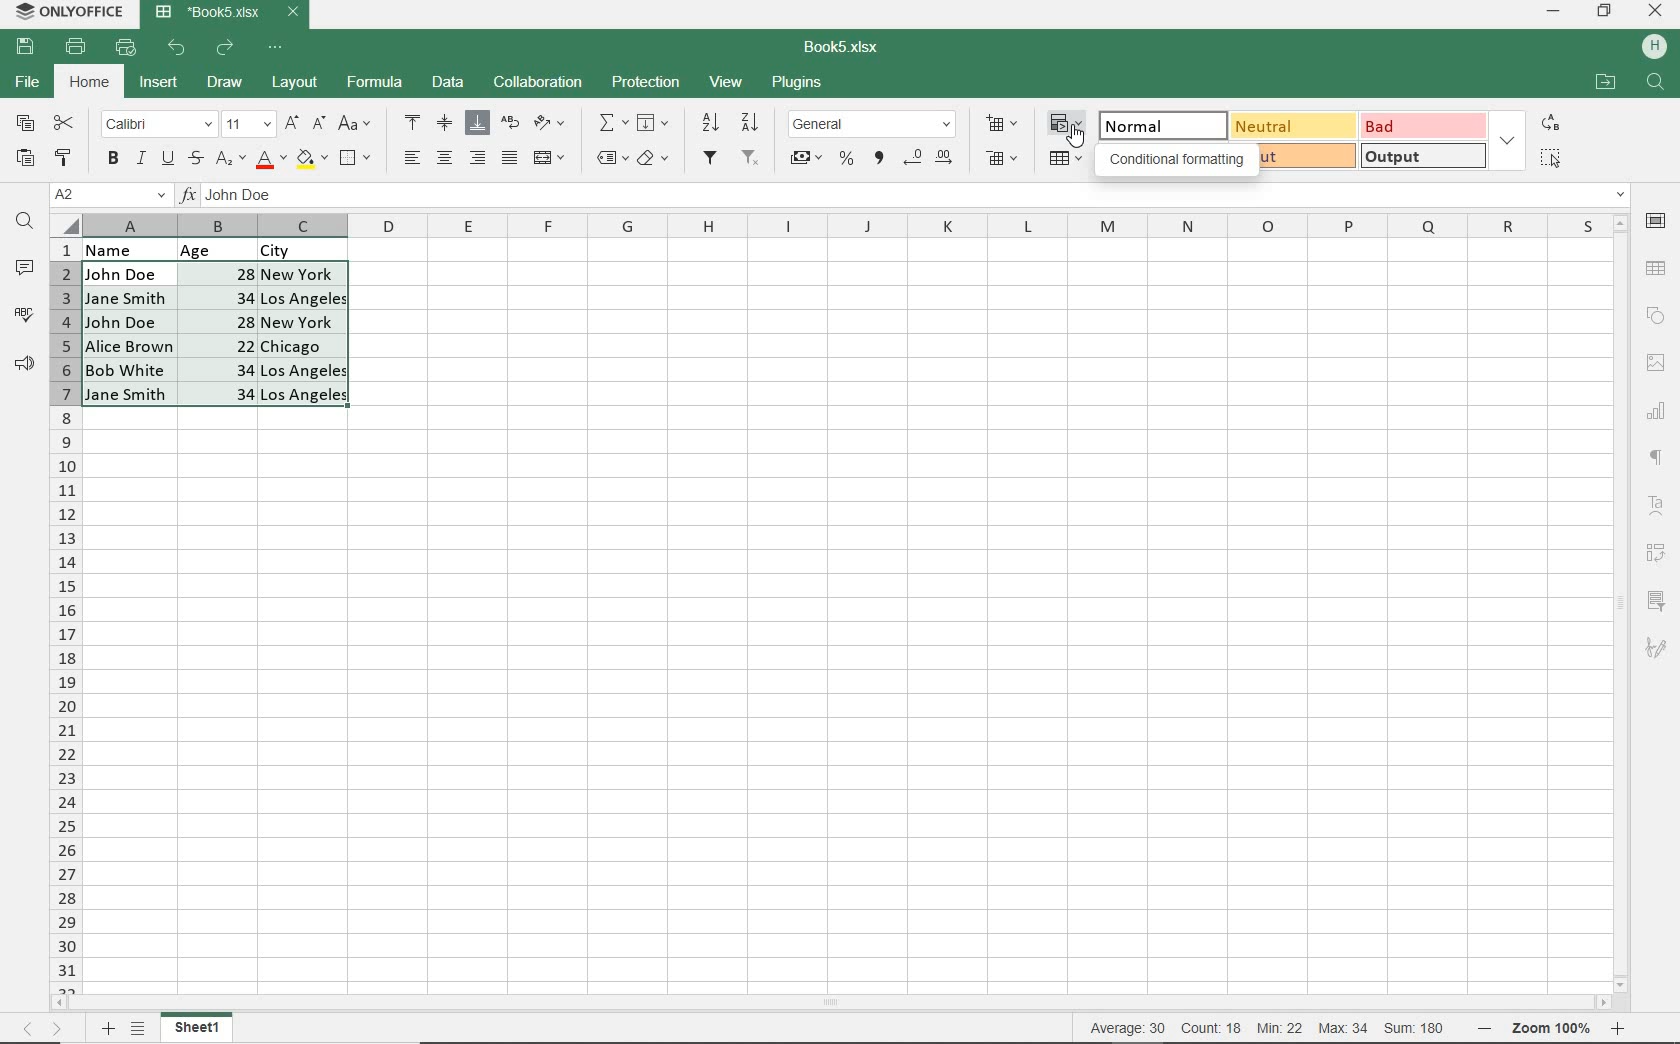 This screenshot has width=1680, height=1044. I want to click on REMOVE FILTER, so click(752, 156).